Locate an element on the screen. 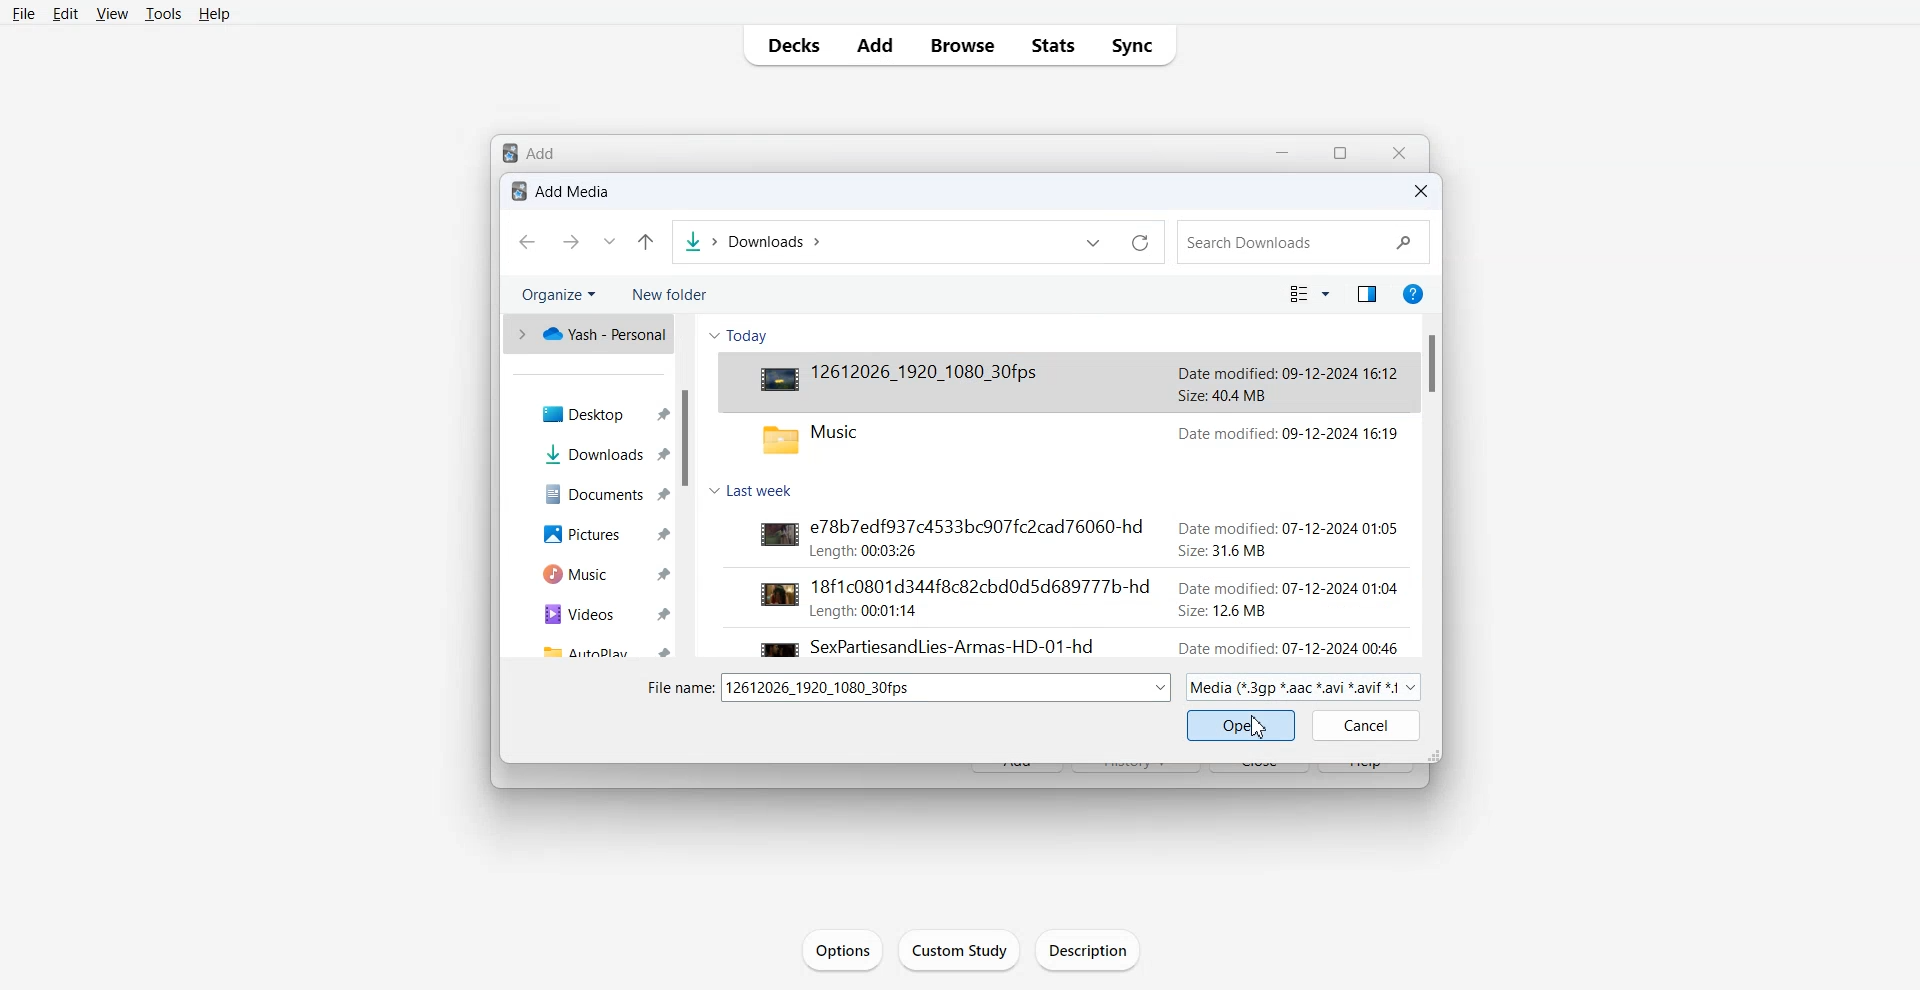  Pictures is located at coordinates (597, 536).